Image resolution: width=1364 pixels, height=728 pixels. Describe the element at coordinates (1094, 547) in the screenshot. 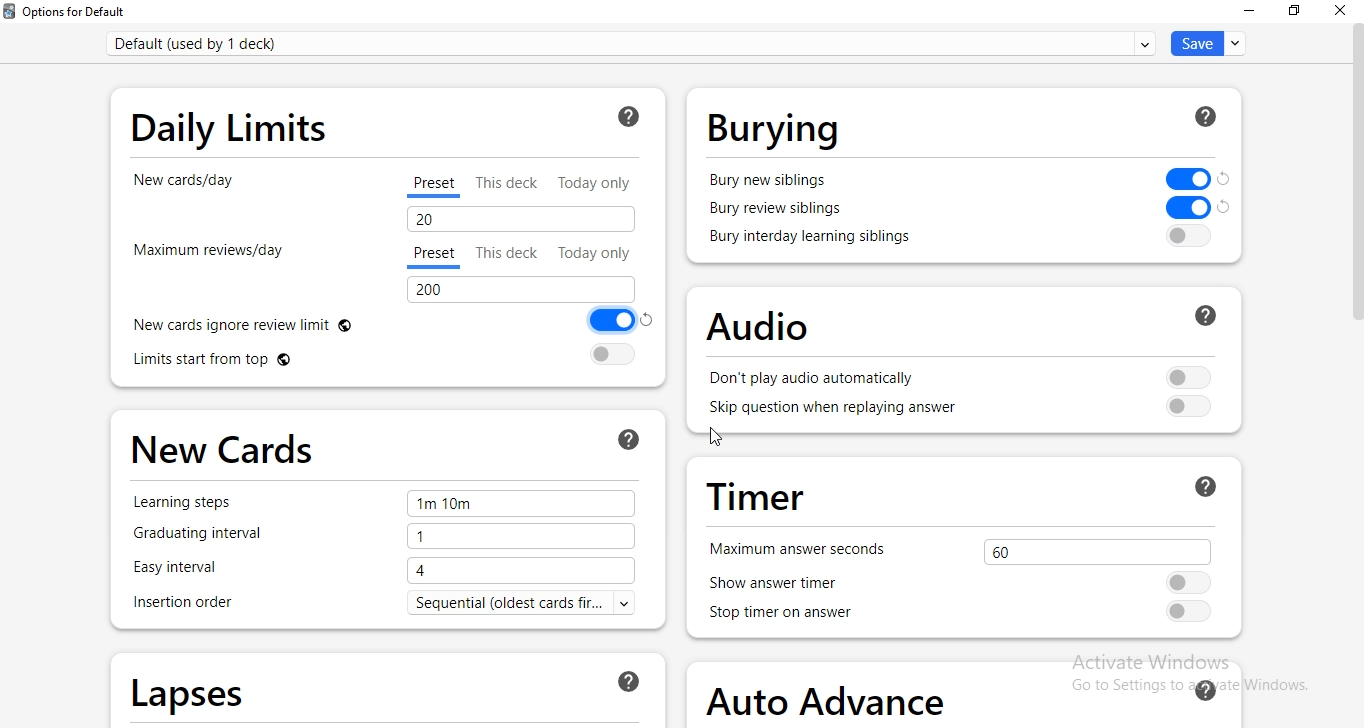

I see `60` at that location.